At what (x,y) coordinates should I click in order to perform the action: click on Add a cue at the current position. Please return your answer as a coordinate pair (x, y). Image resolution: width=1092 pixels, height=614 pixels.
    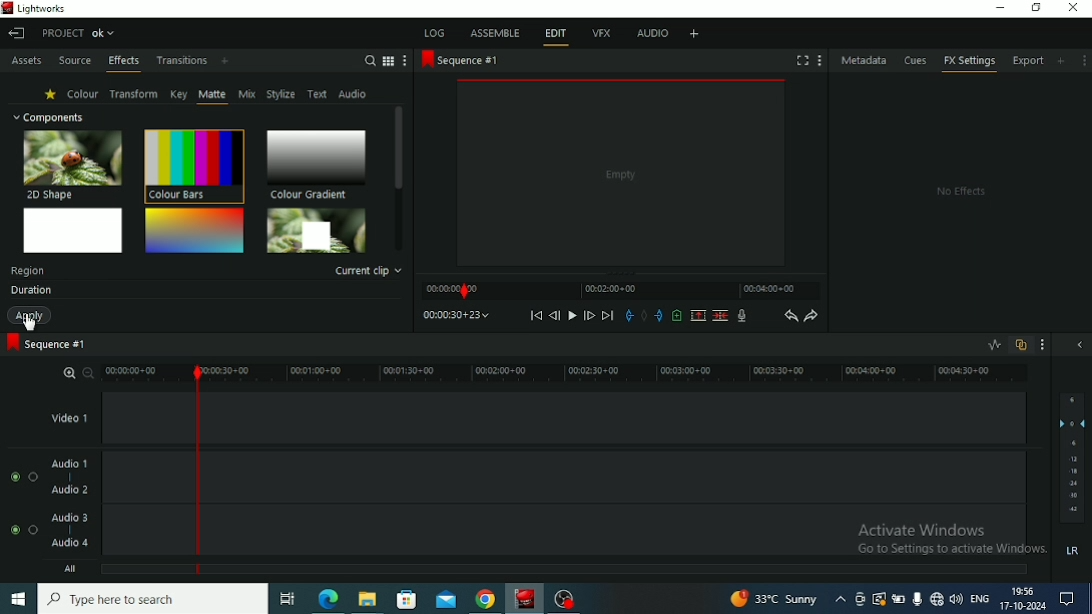
    Looking at the image, I should click on (677, 315).